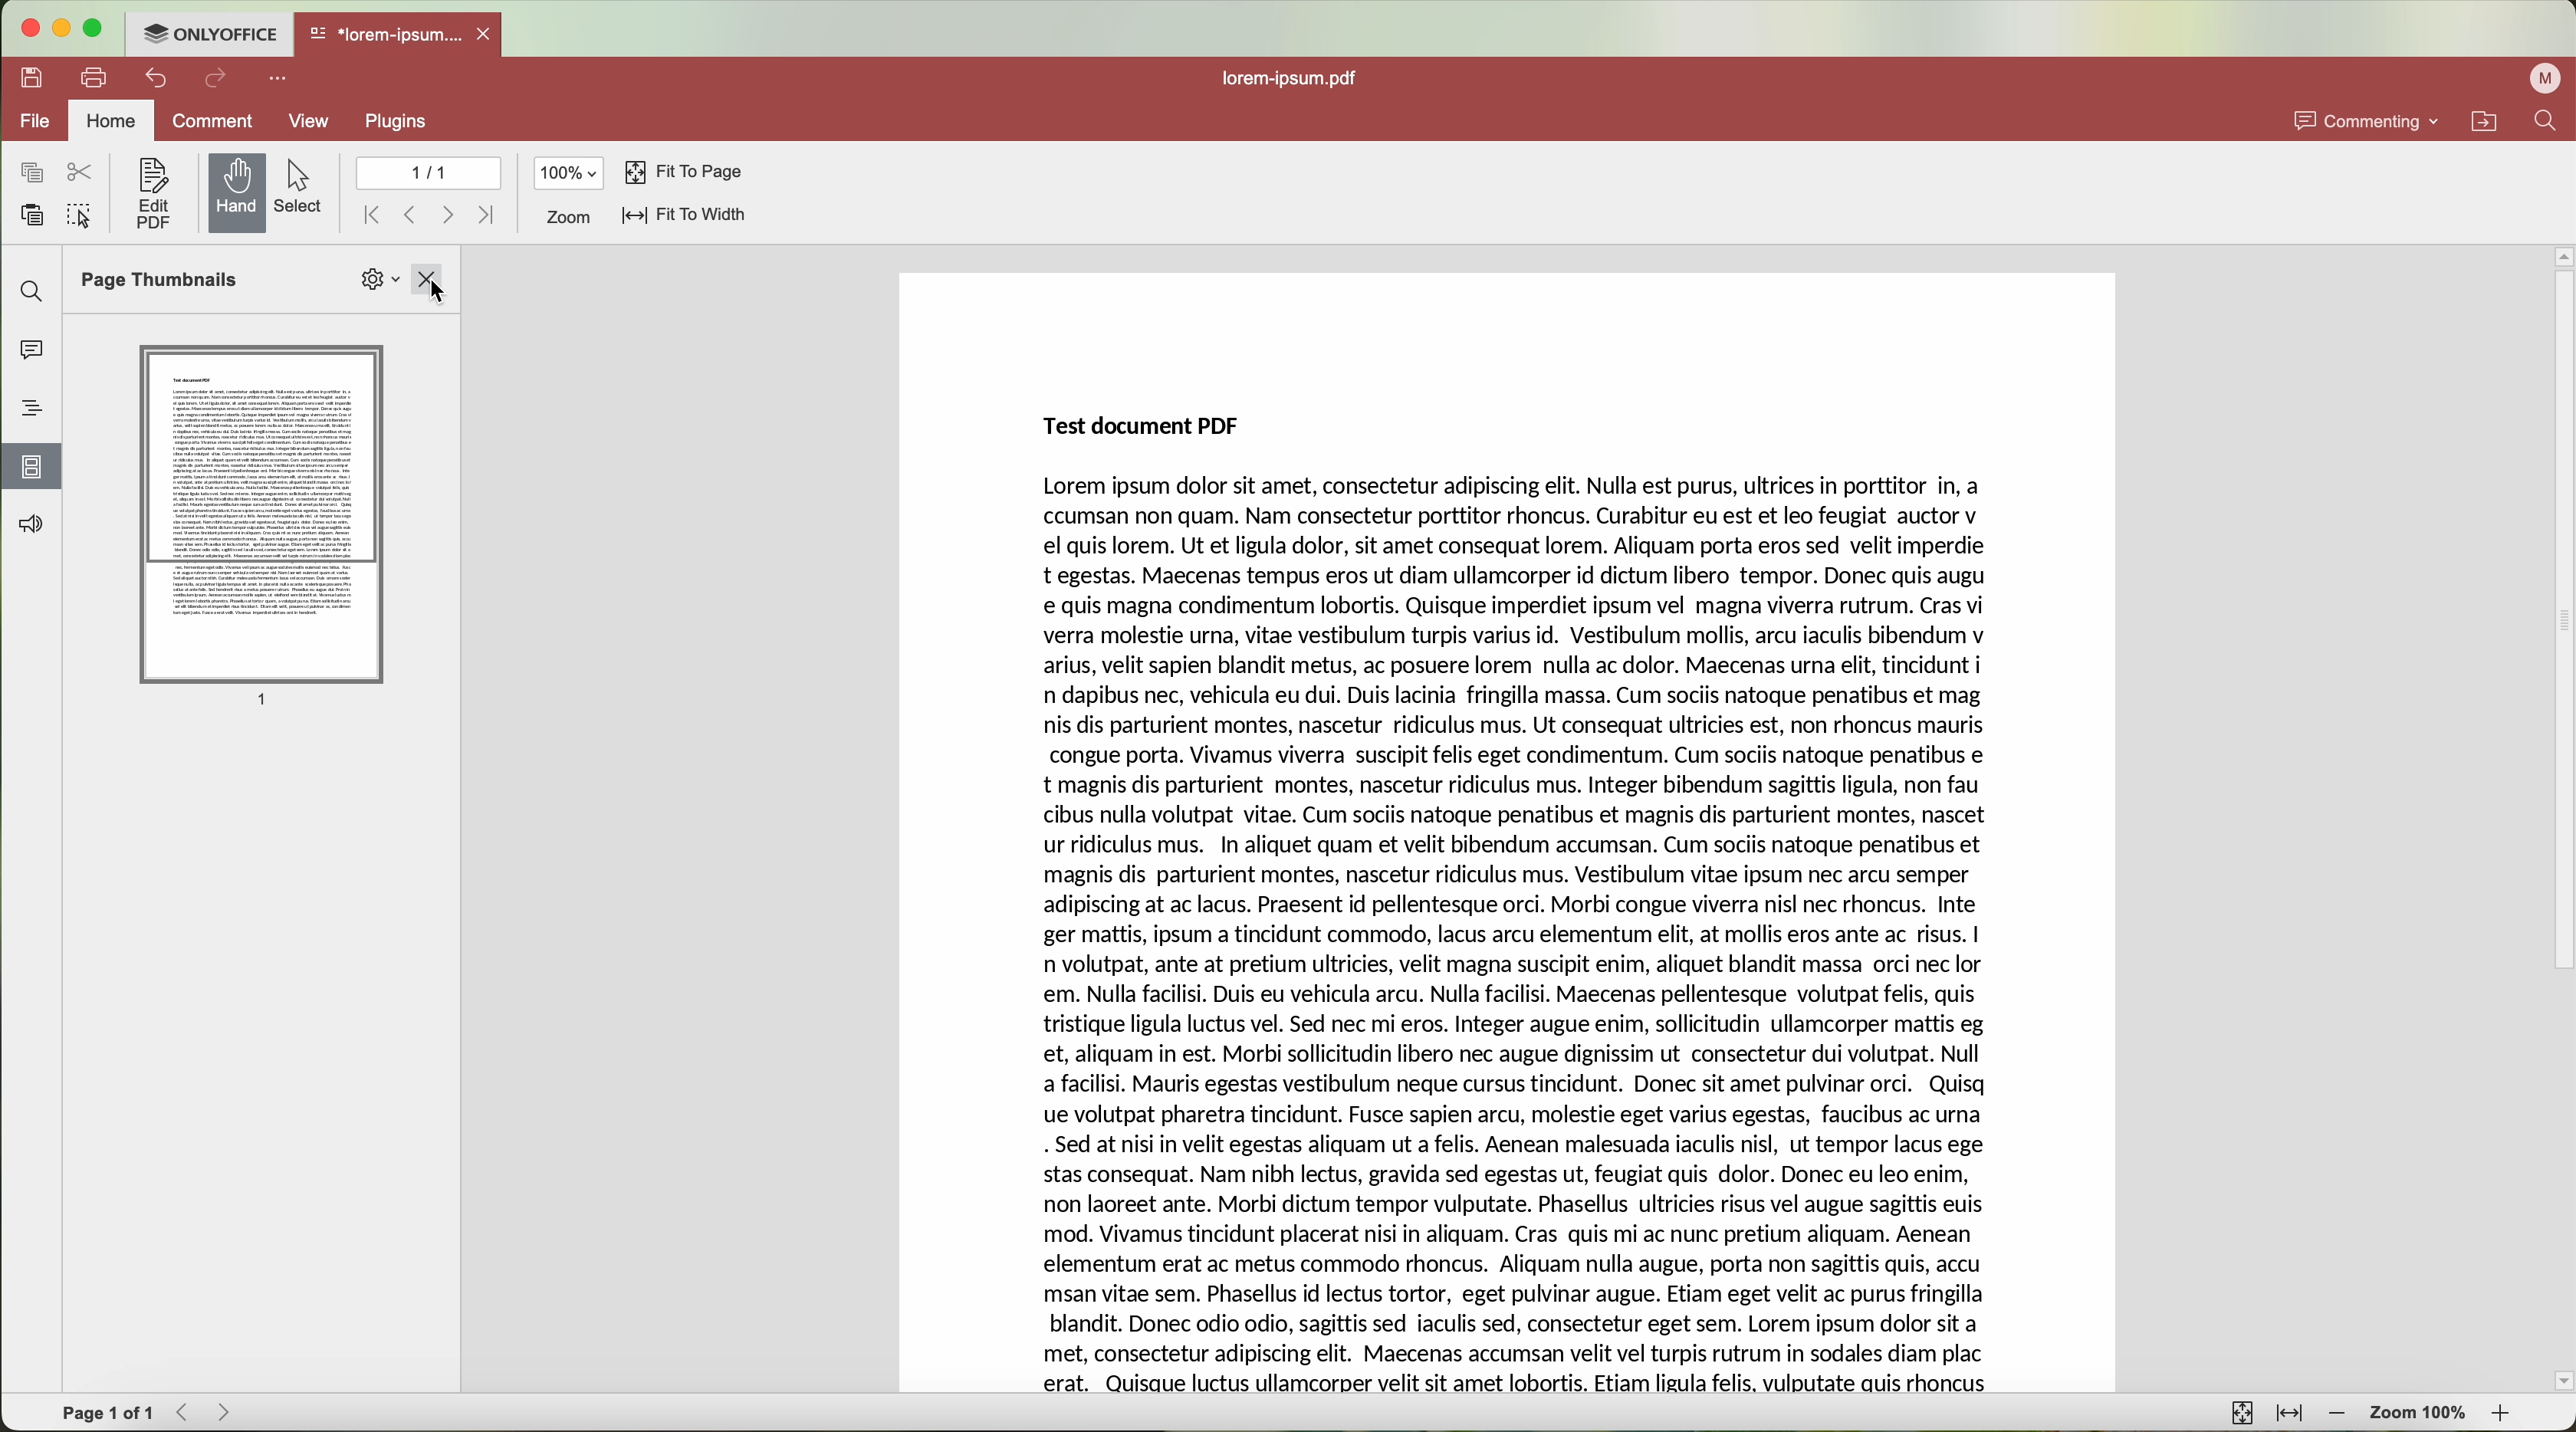 This screenshot has height=1432, width=2576. I want to click on fit to page, so click(2243, 1412).